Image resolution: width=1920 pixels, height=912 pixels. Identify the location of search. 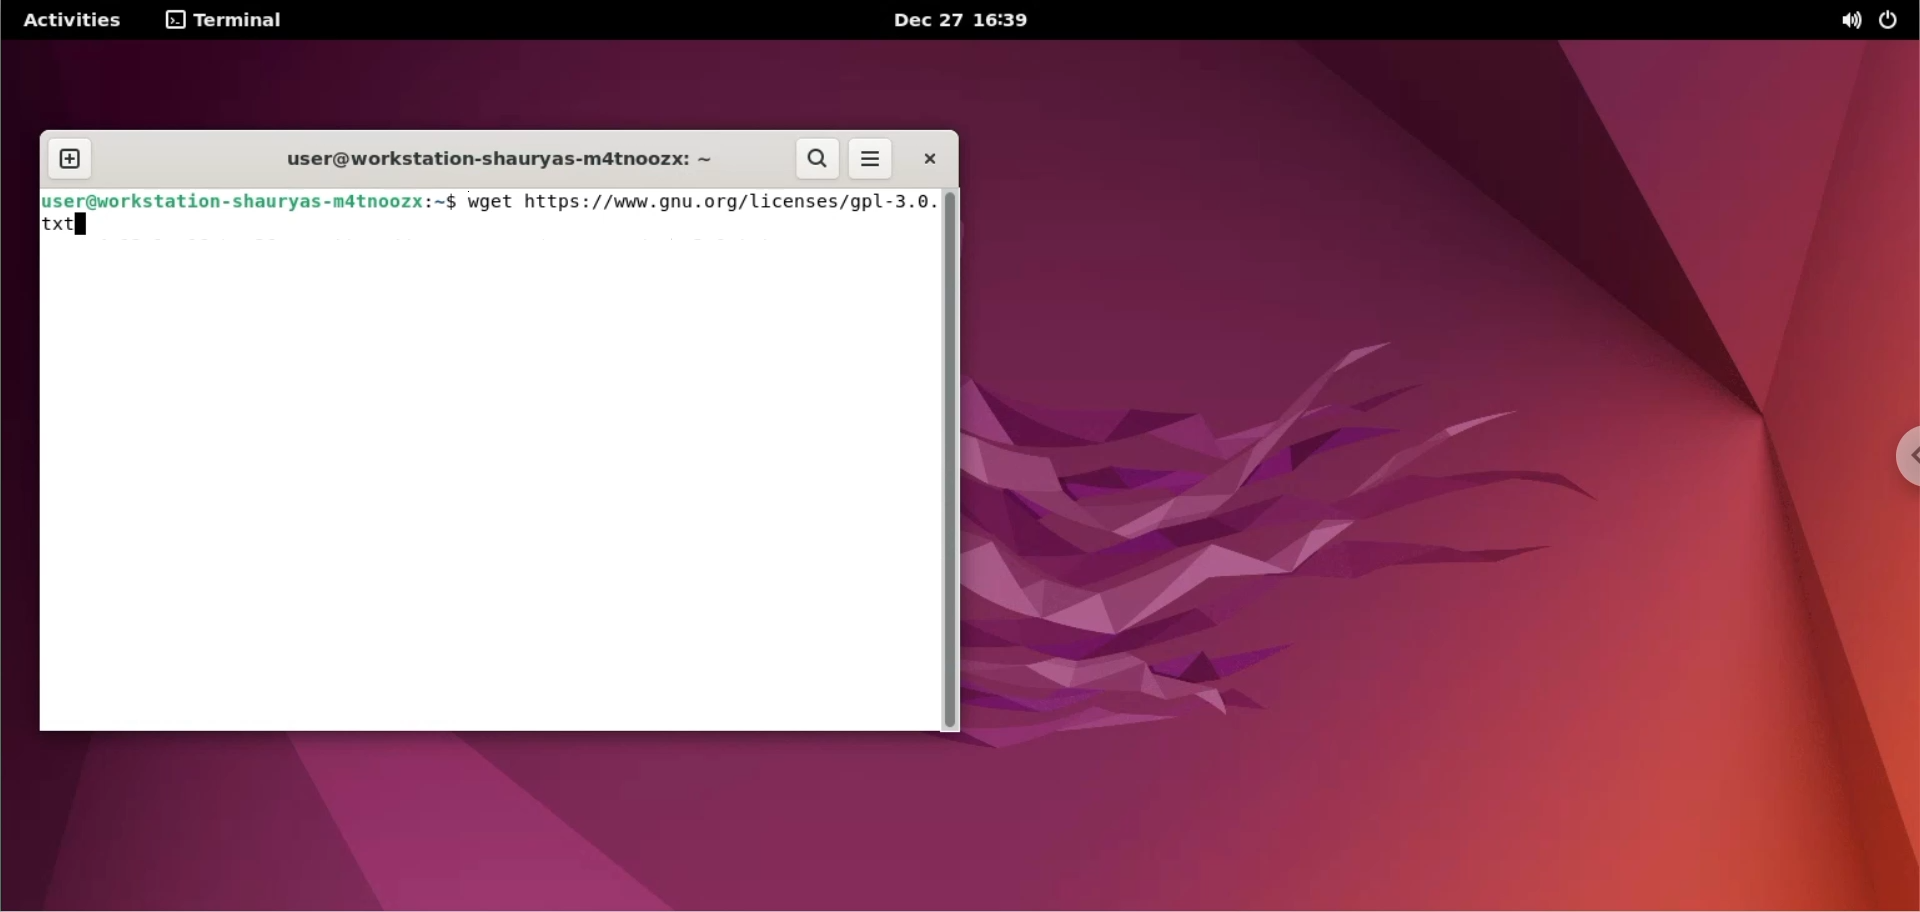
(820, 160).